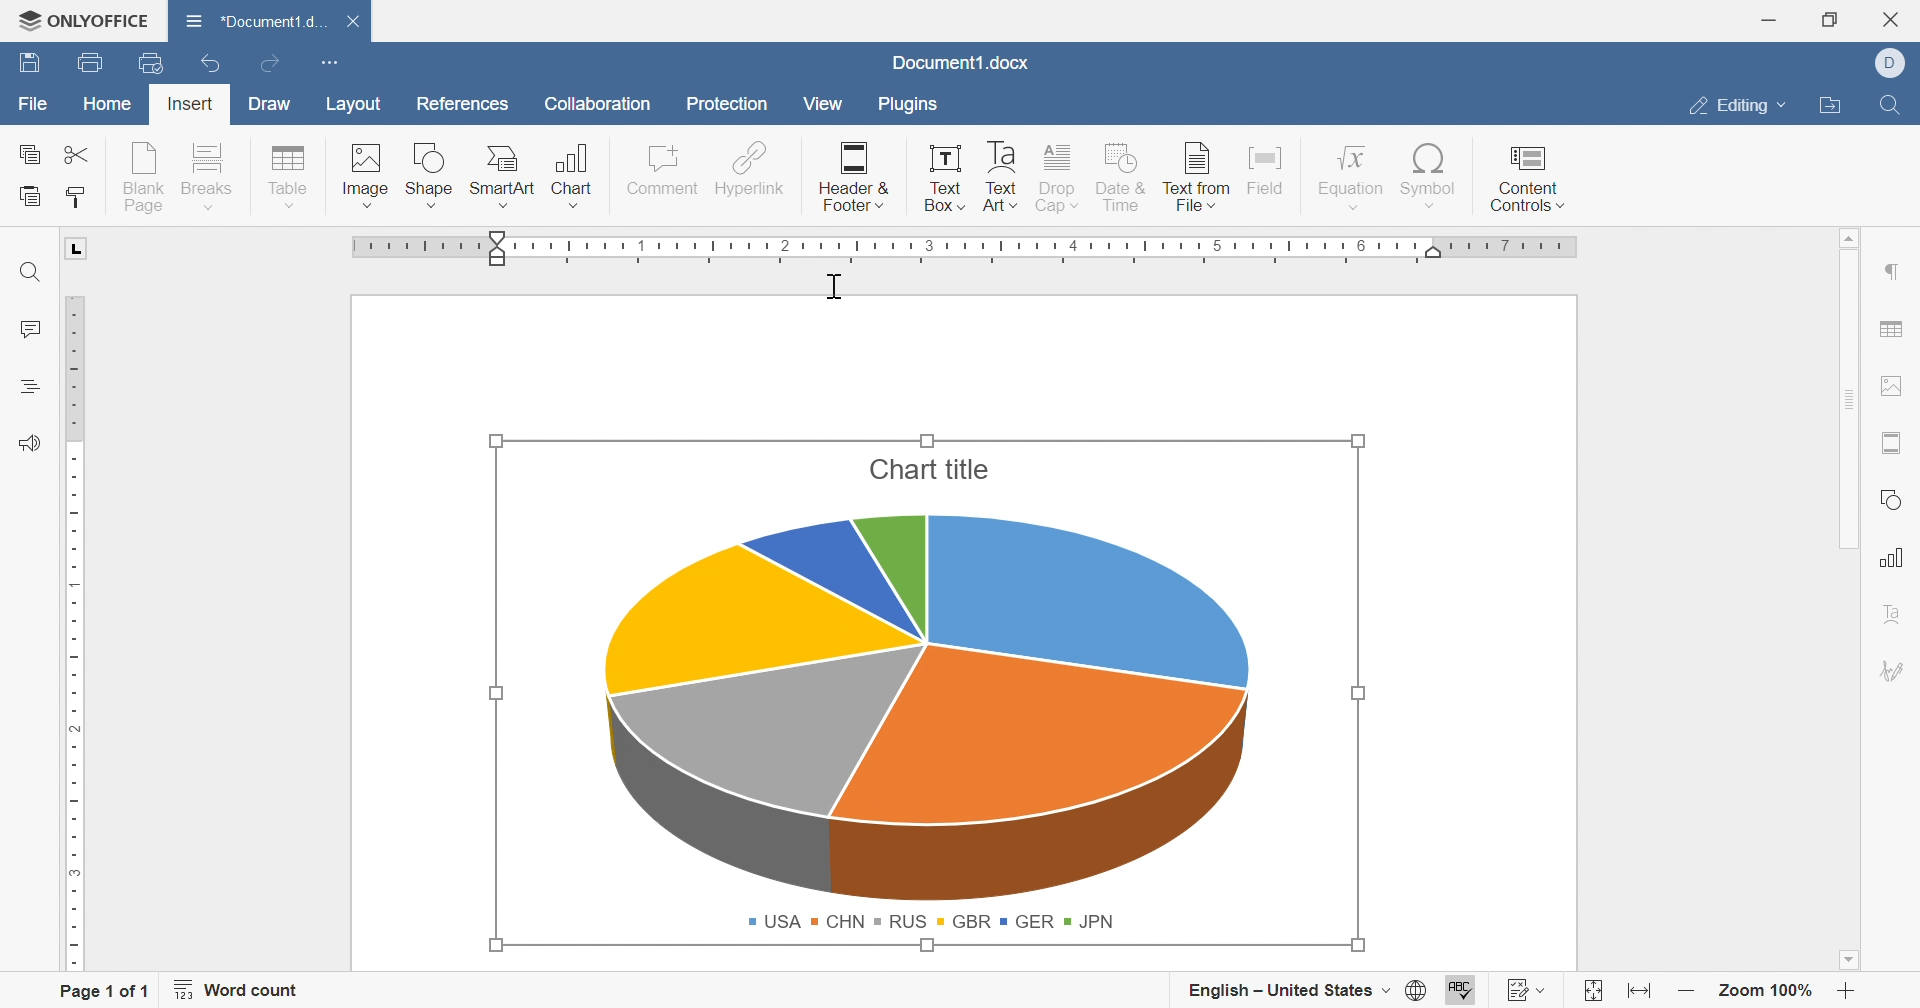  What do you see at coordinates (598, 107) in the screenshot?
I see `Collaboration` at bounding box center [598, 107].